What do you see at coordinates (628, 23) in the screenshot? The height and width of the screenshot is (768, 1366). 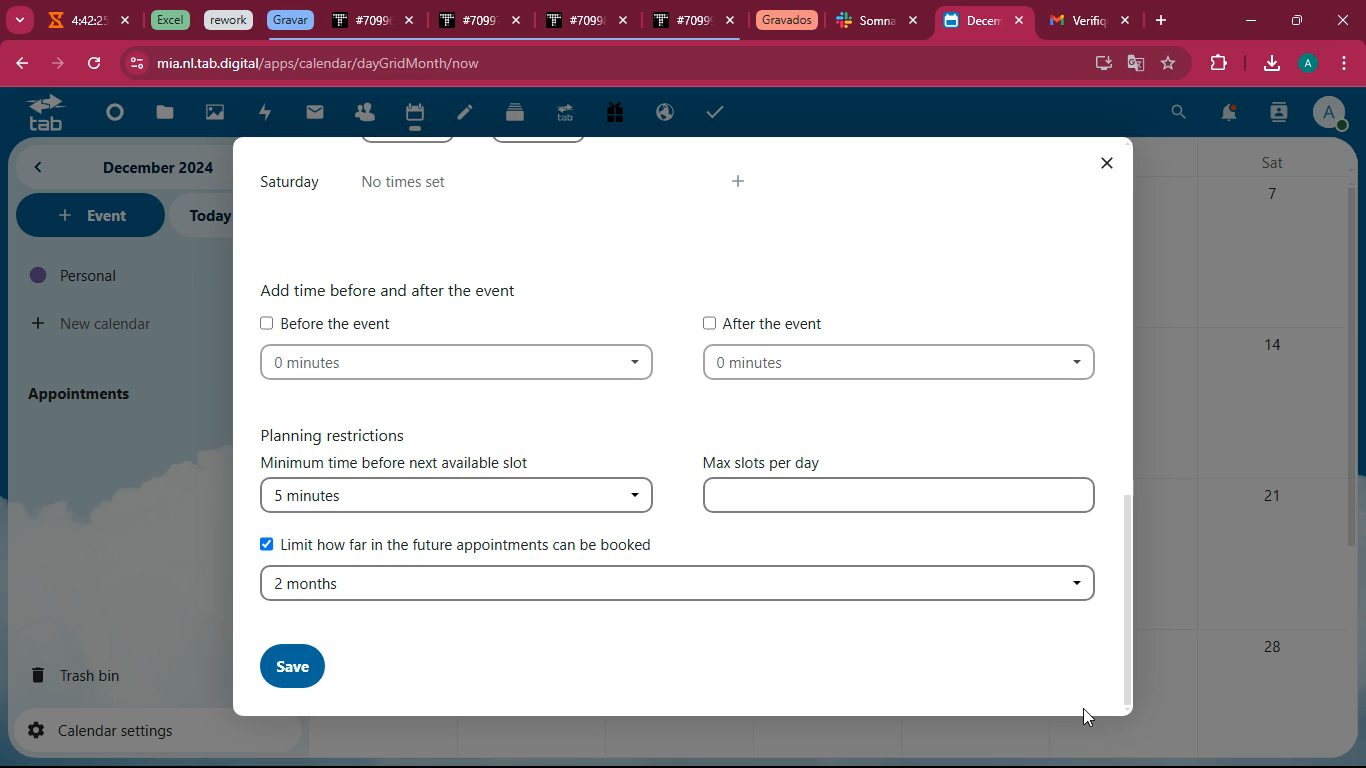 I see `close` at bounding box center [628, 23].